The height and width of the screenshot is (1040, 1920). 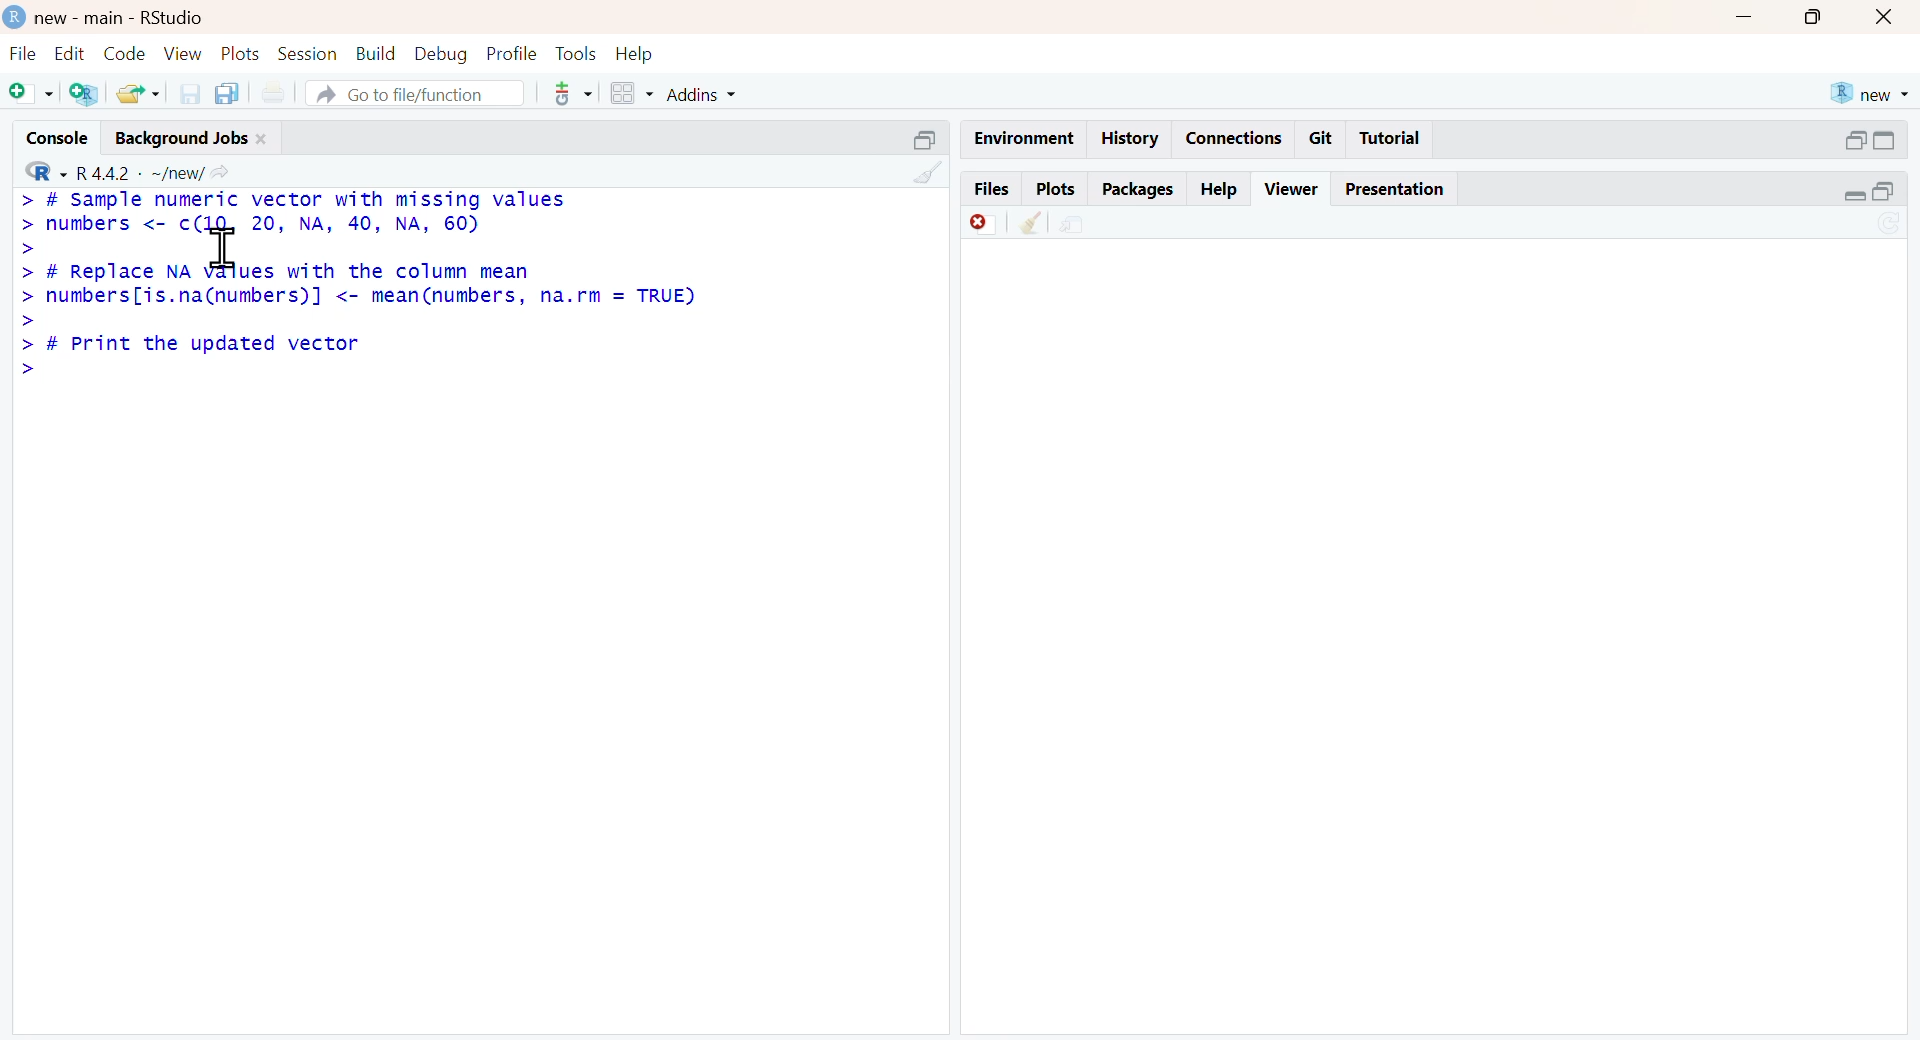 What do you see at coordinates (1220, 191) in the screenshot?
I see `help` at bounding box center [1220, 191].